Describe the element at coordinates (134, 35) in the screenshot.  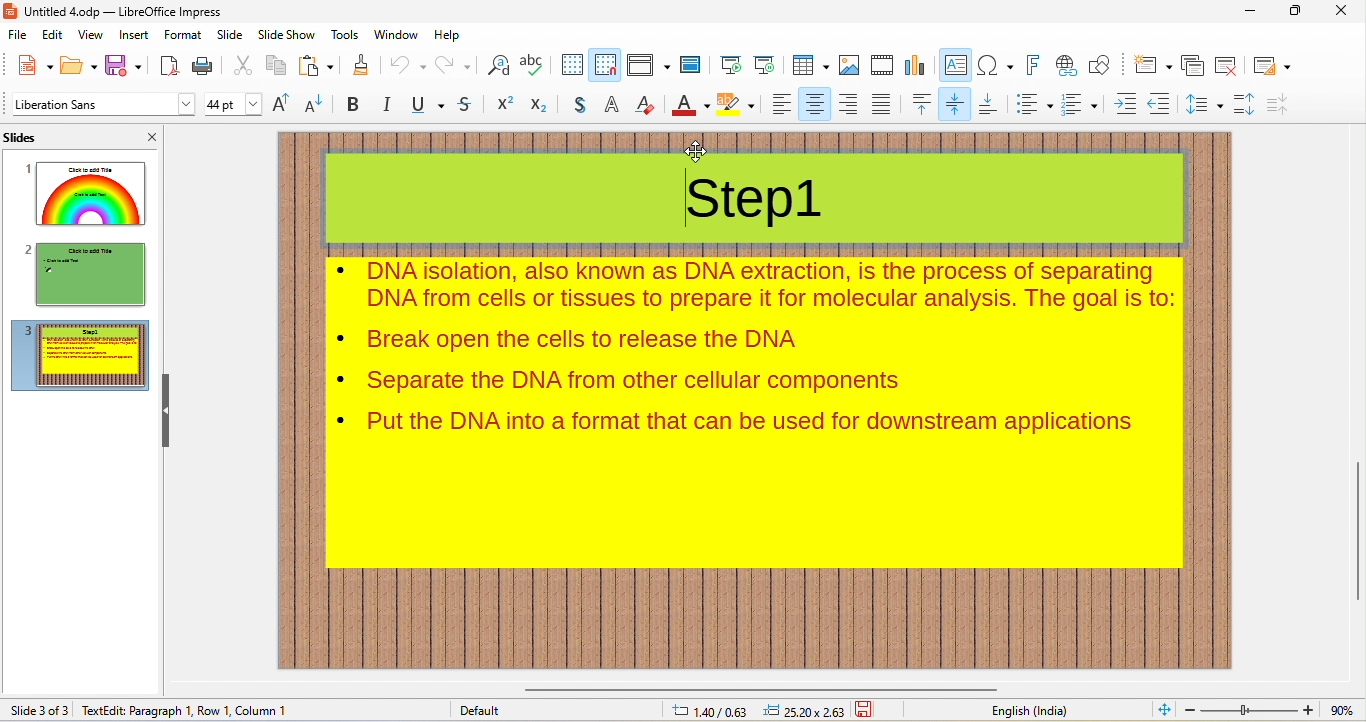
I see `insert` at that location.